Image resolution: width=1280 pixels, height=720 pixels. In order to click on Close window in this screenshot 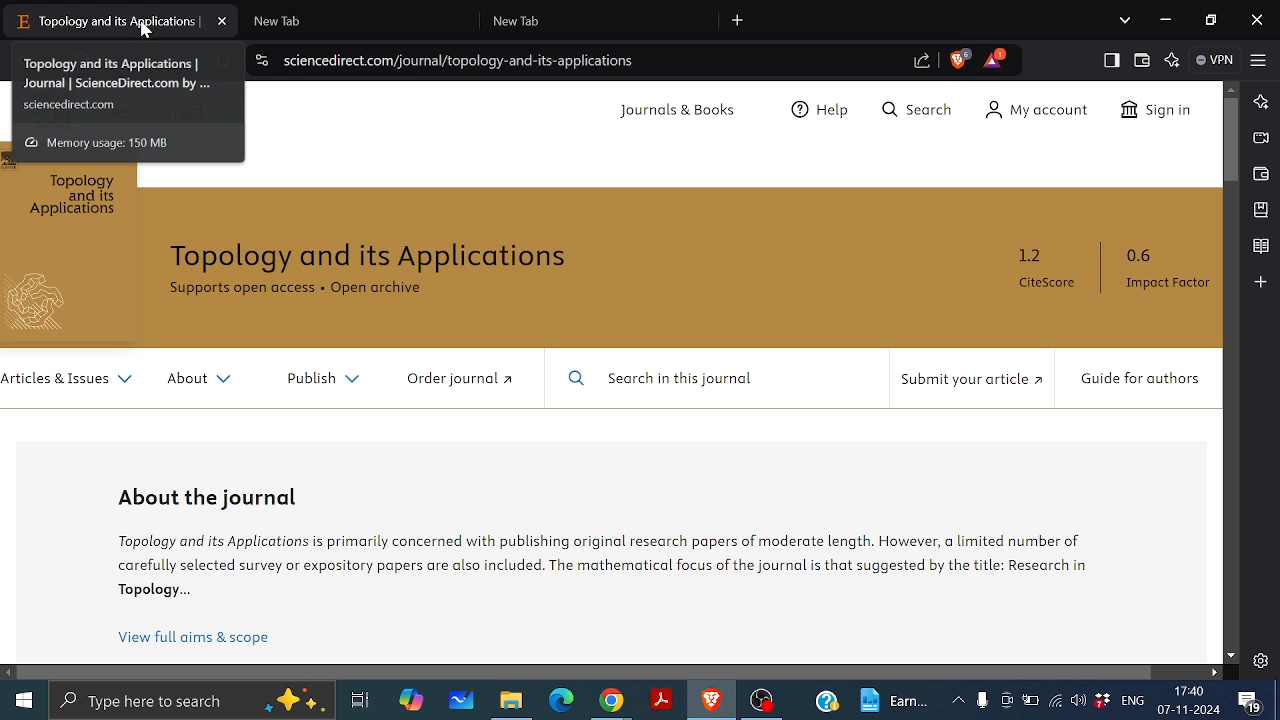, I will do `click(1259, 20)`.